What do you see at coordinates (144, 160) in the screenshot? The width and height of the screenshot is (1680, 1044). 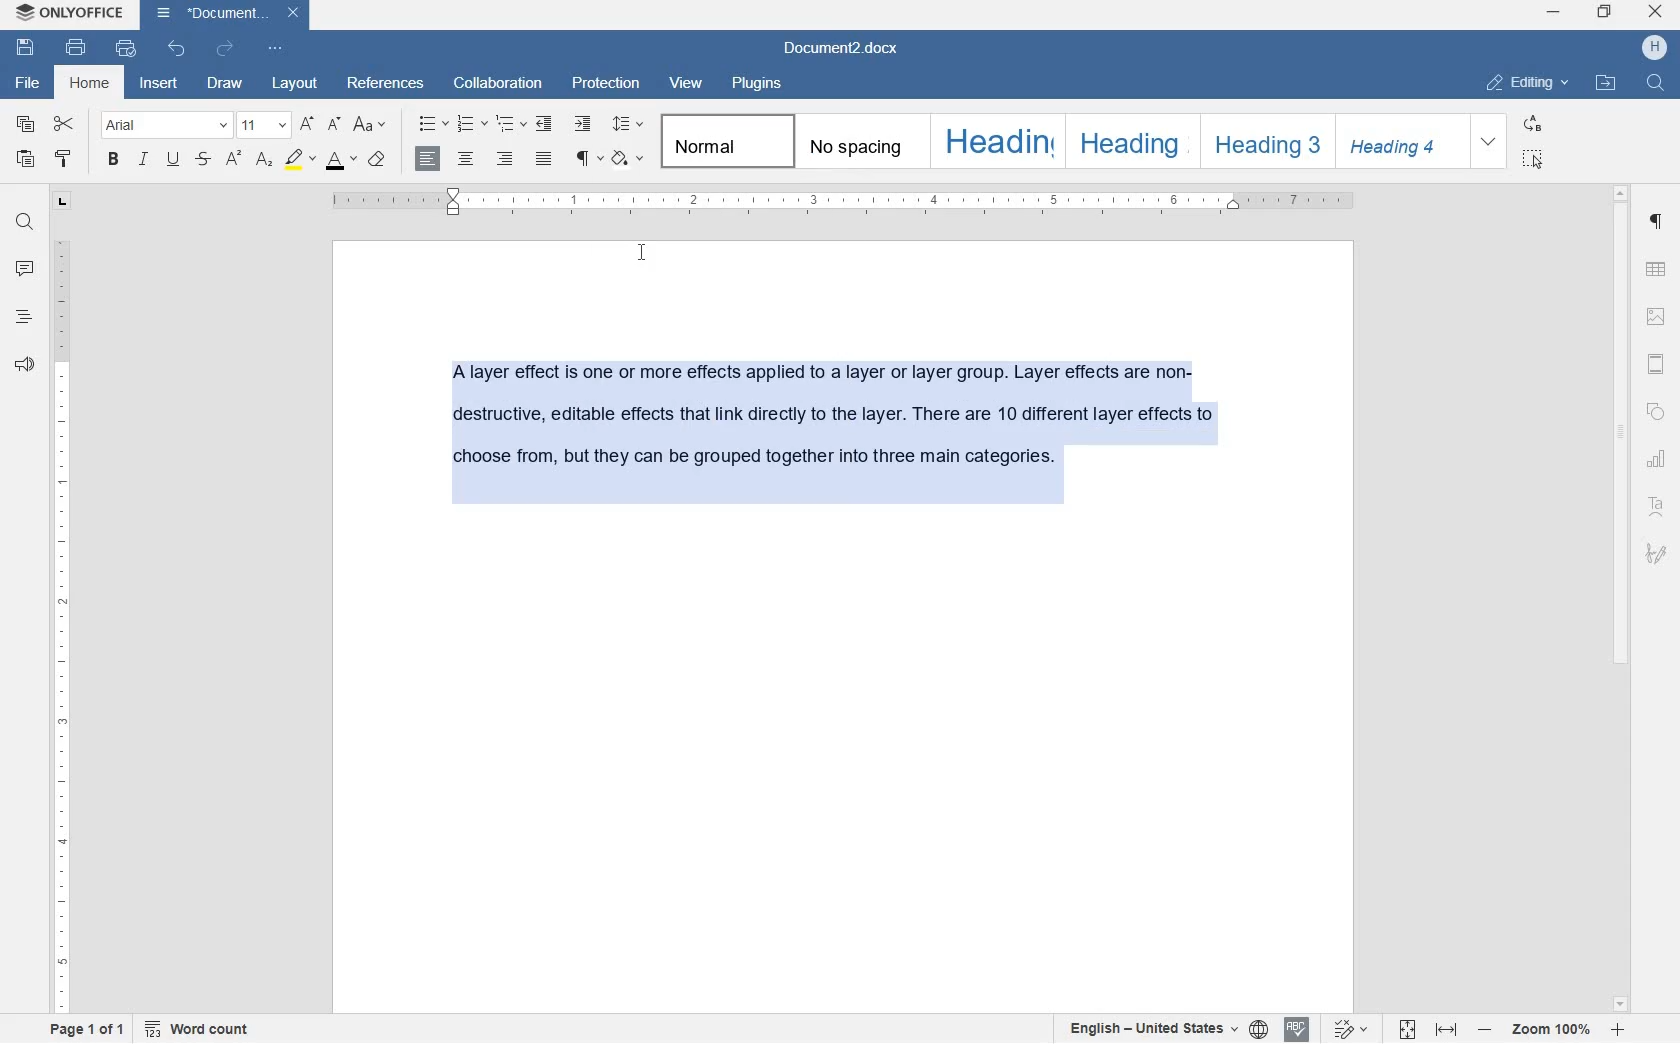 I see `italic` at bounding box center [144, 160].